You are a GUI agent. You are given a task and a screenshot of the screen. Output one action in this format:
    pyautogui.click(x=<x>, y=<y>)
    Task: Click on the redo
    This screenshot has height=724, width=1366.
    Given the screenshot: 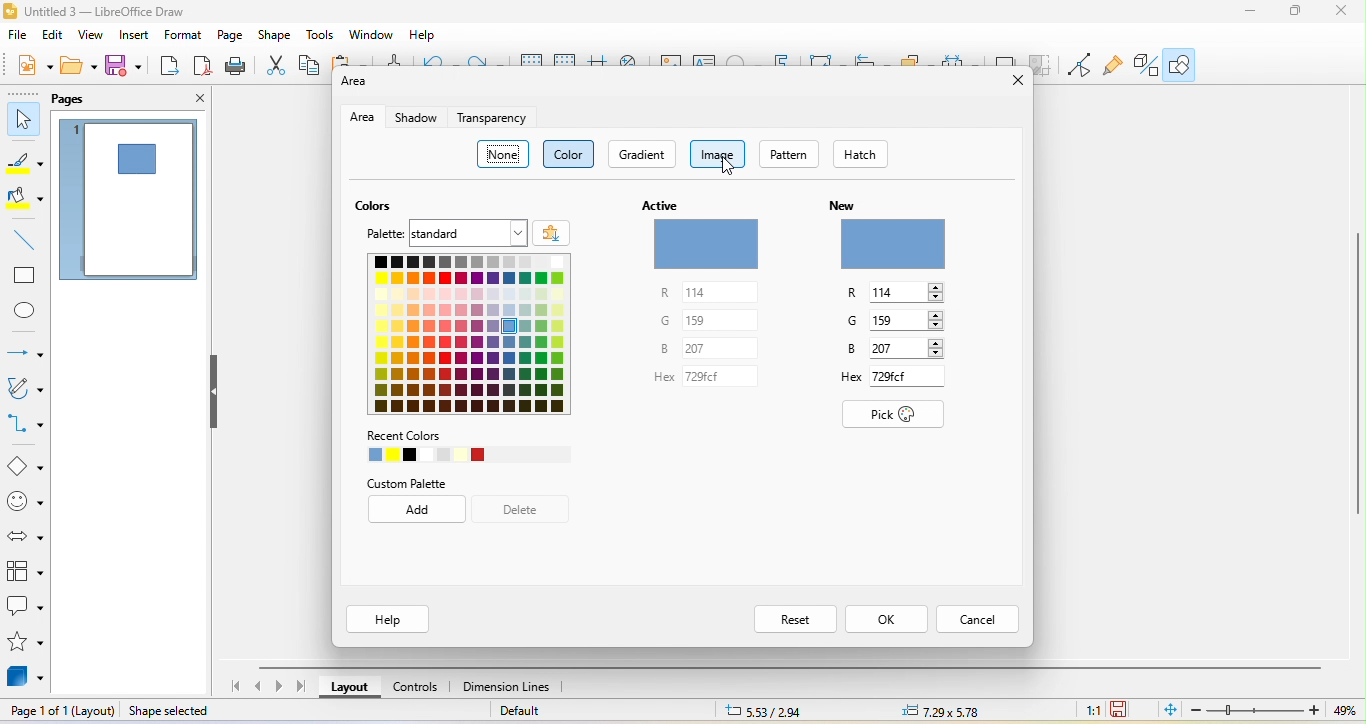 What is the action you would take?
    pyautogui.click(x=487, y=61)
    